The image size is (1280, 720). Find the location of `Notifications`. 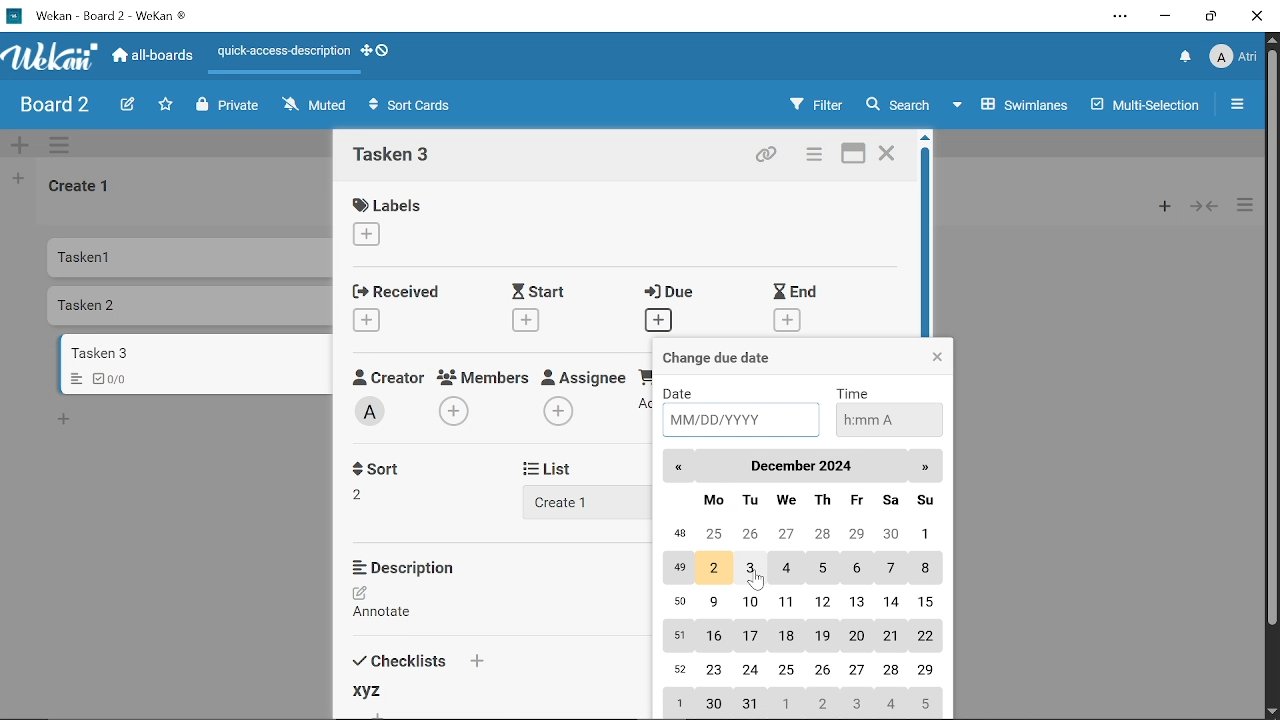

Notifications is located at coordinates (1186, 57).